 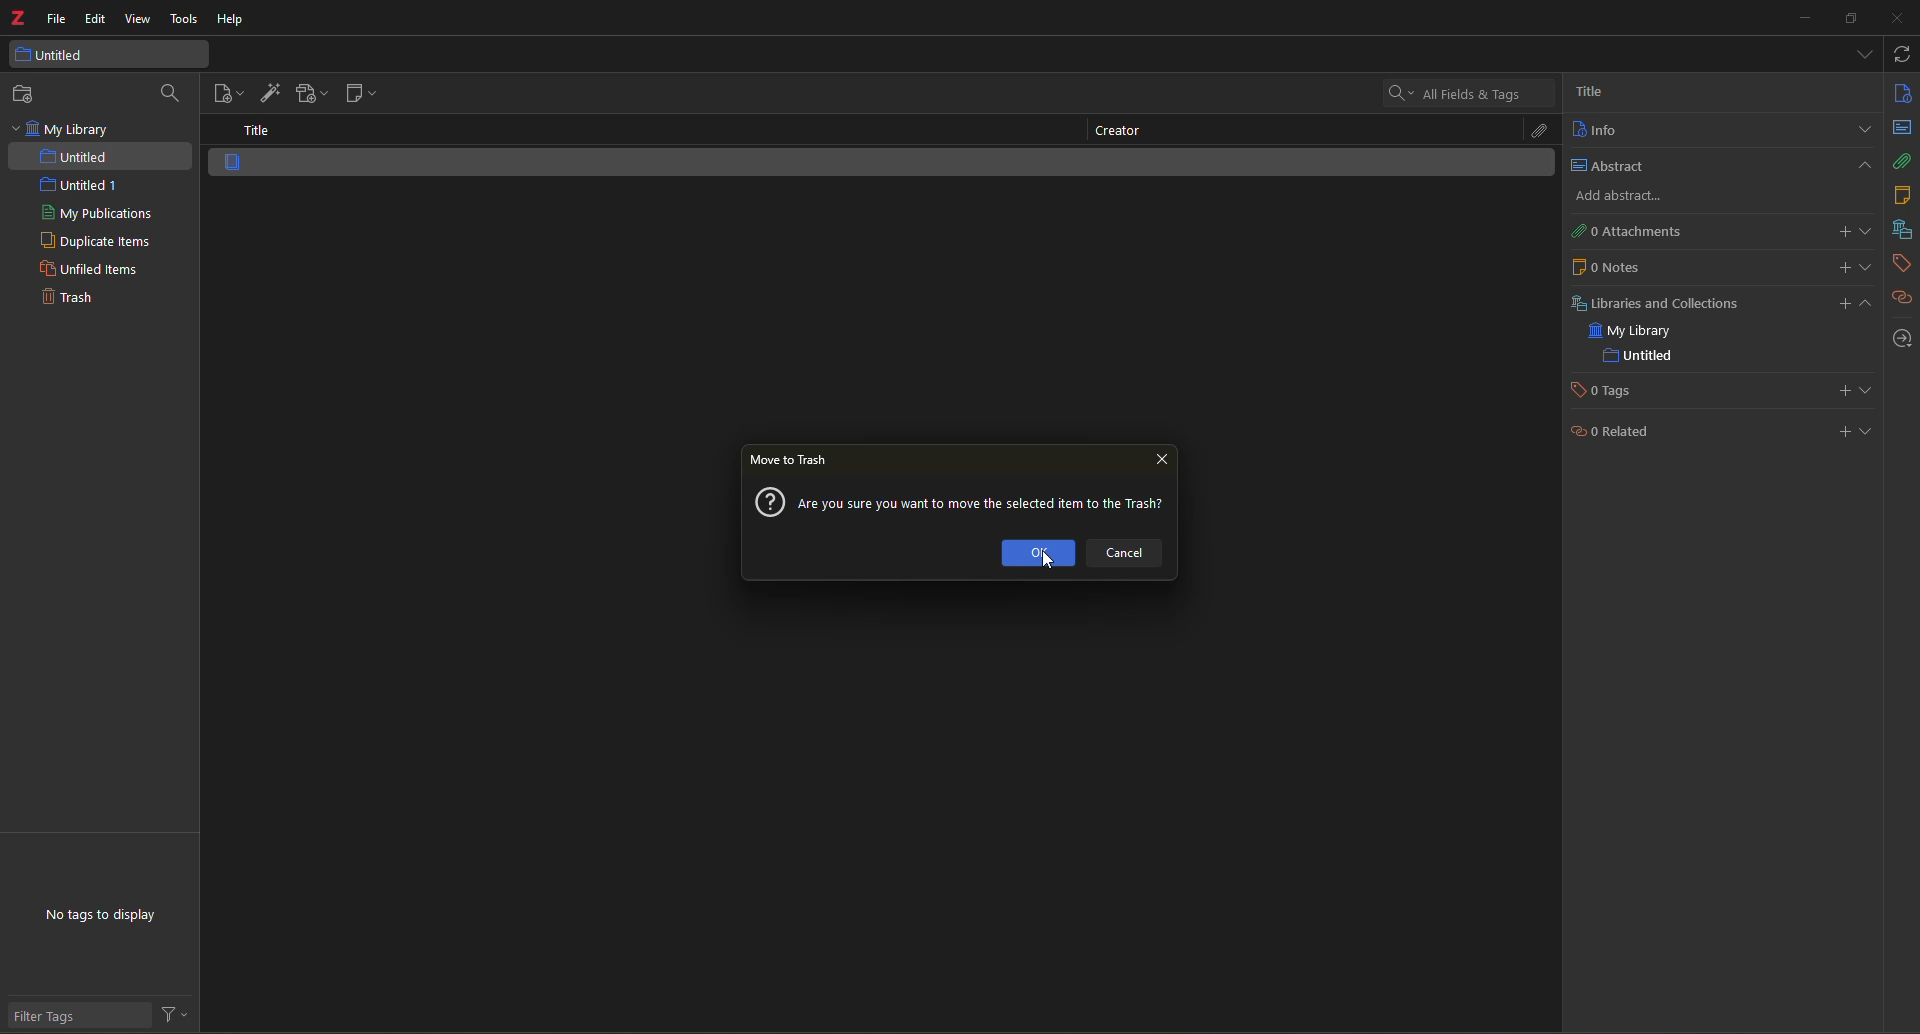 I want to click on tools, so click(x=185, y=21).